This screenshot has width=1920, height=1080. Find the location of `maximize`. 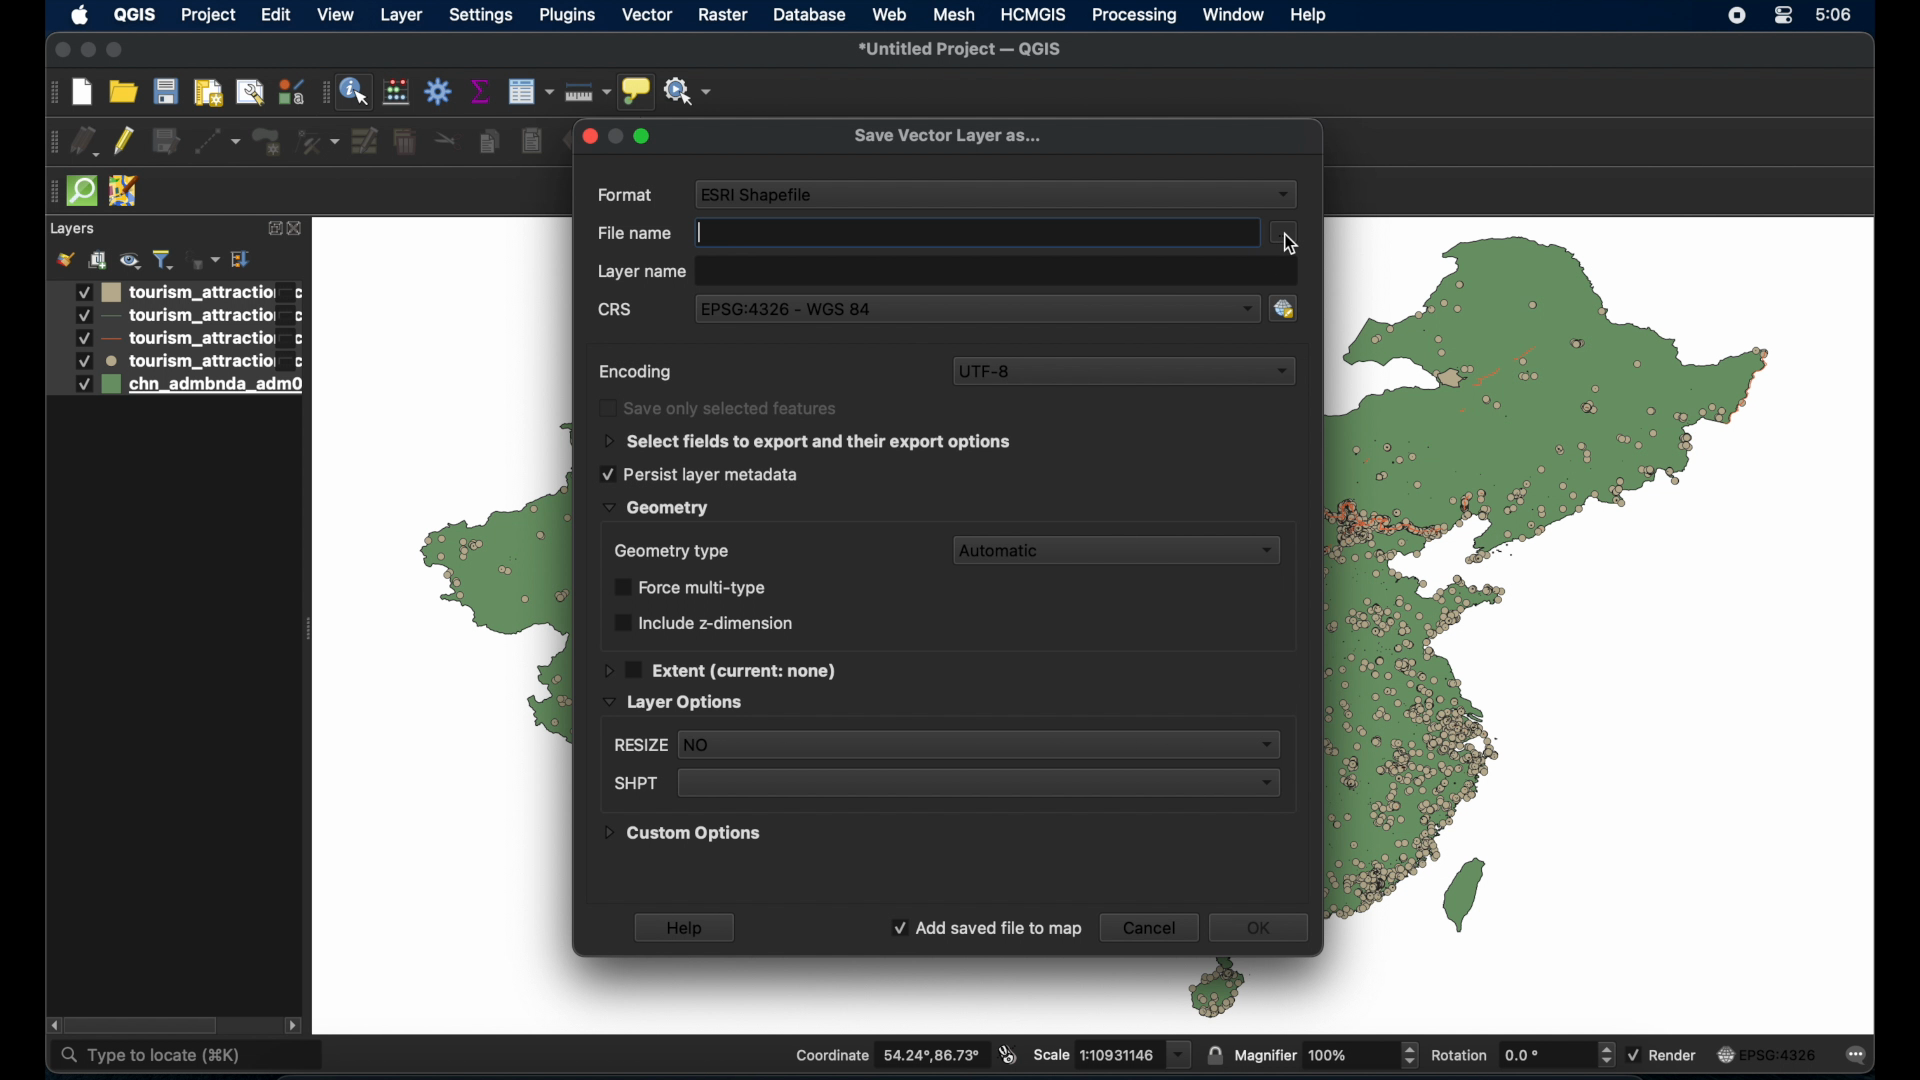

maximize is located at coordinates (119, 49).